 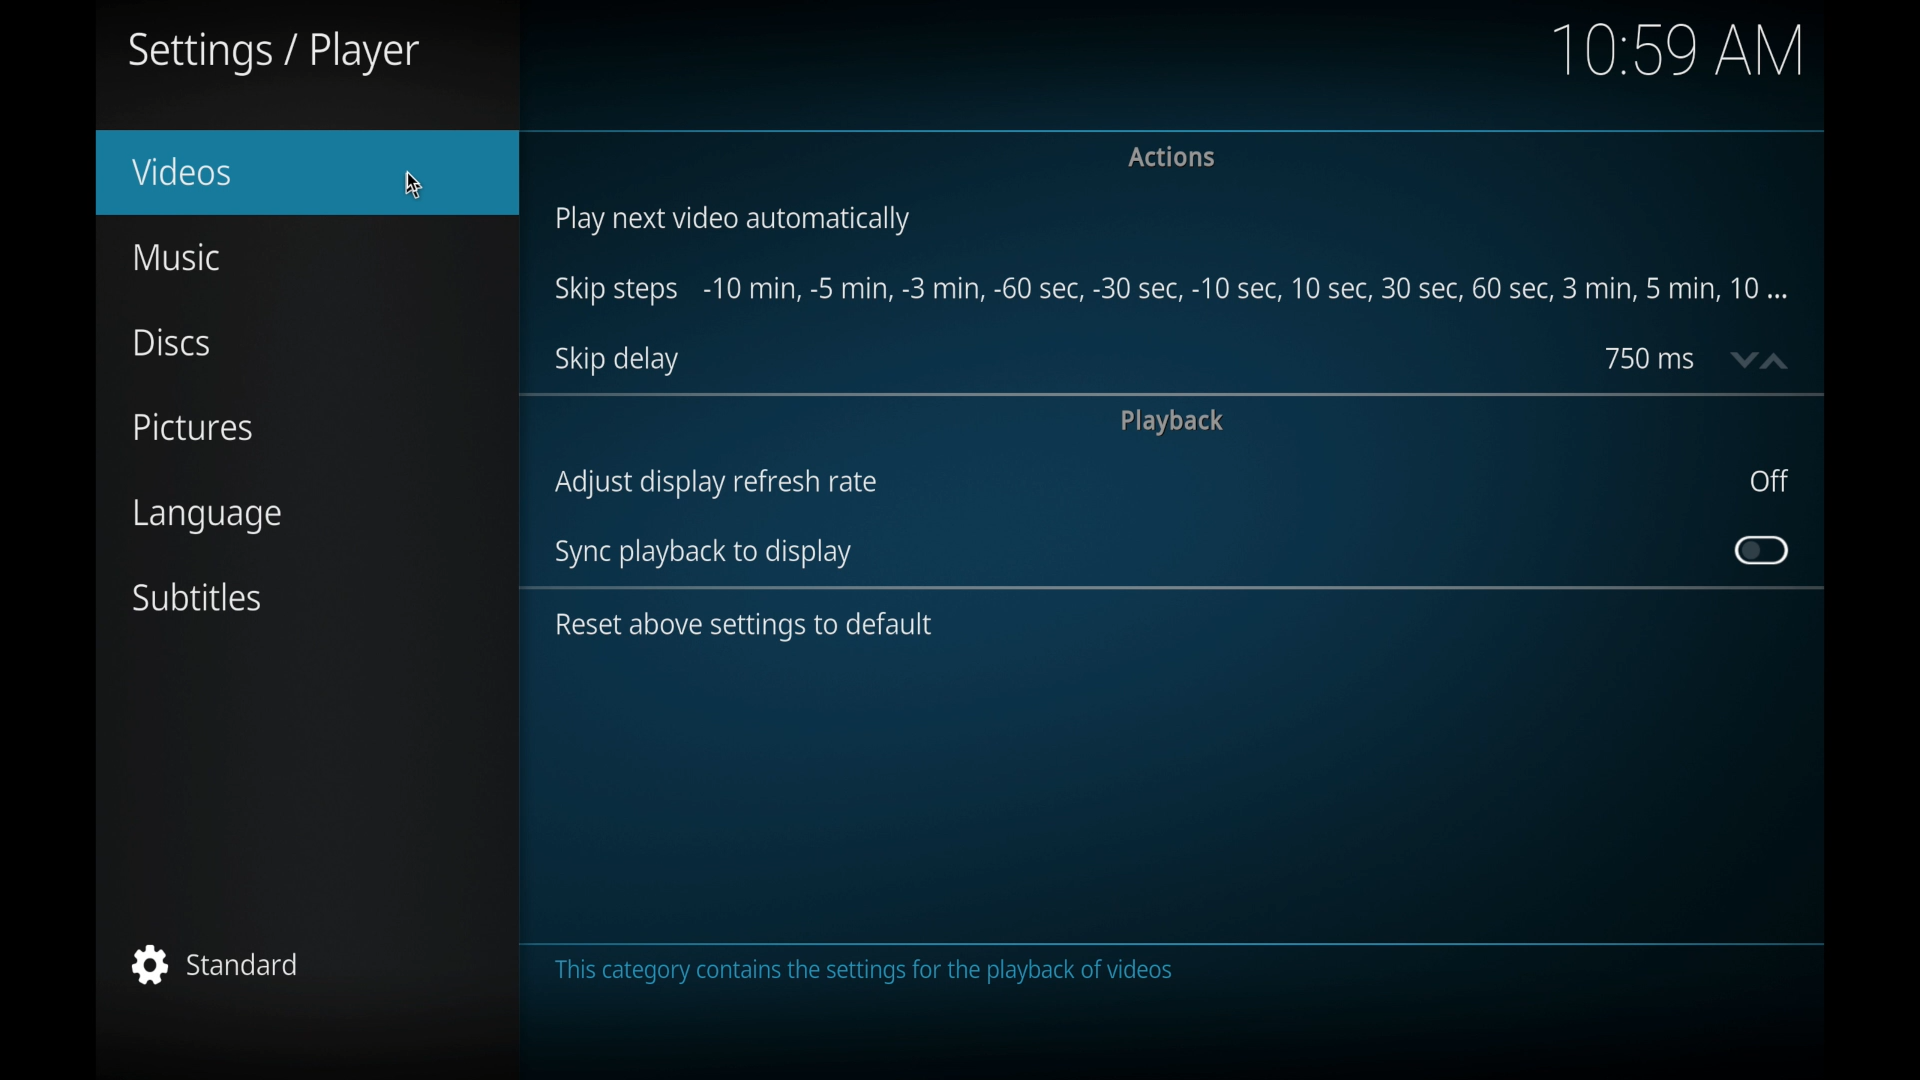 What do you see at coordinates (618, 360) in the screenshot?
I see `skip delay` at bounding box center [618, 360].